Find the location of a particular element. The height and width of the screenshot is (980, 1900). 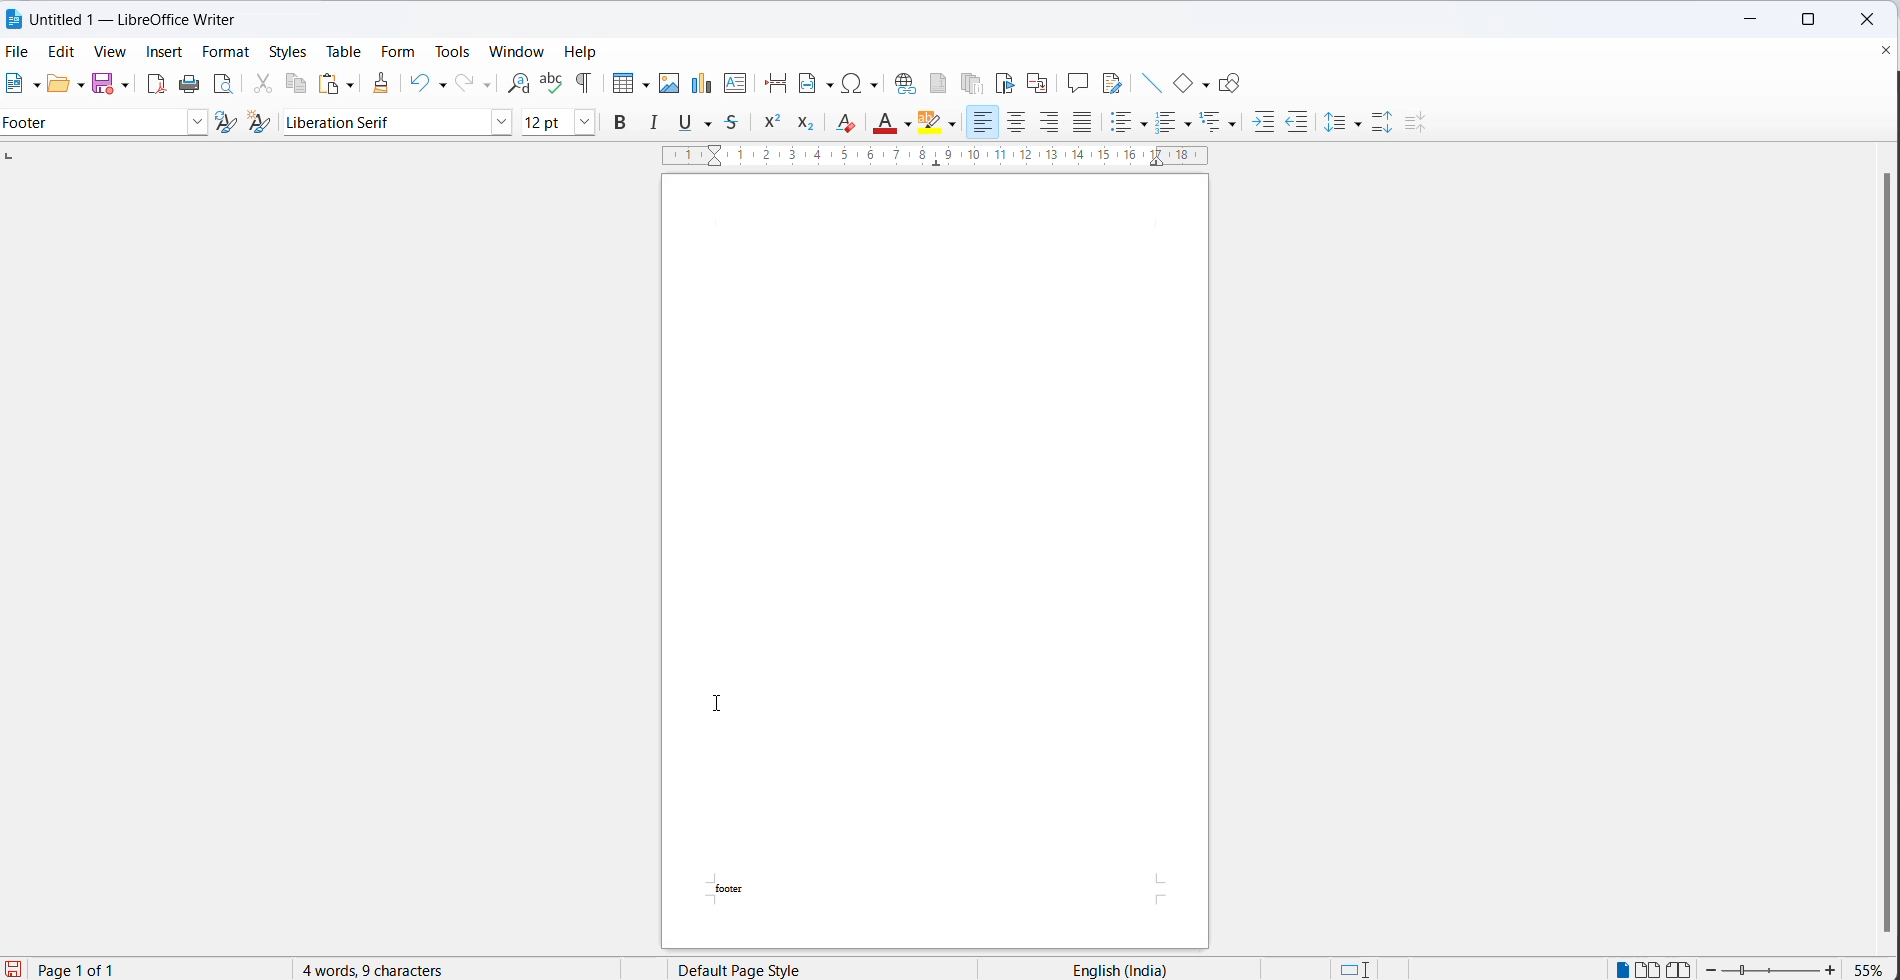

scaling is located at coordinates (920, 158).